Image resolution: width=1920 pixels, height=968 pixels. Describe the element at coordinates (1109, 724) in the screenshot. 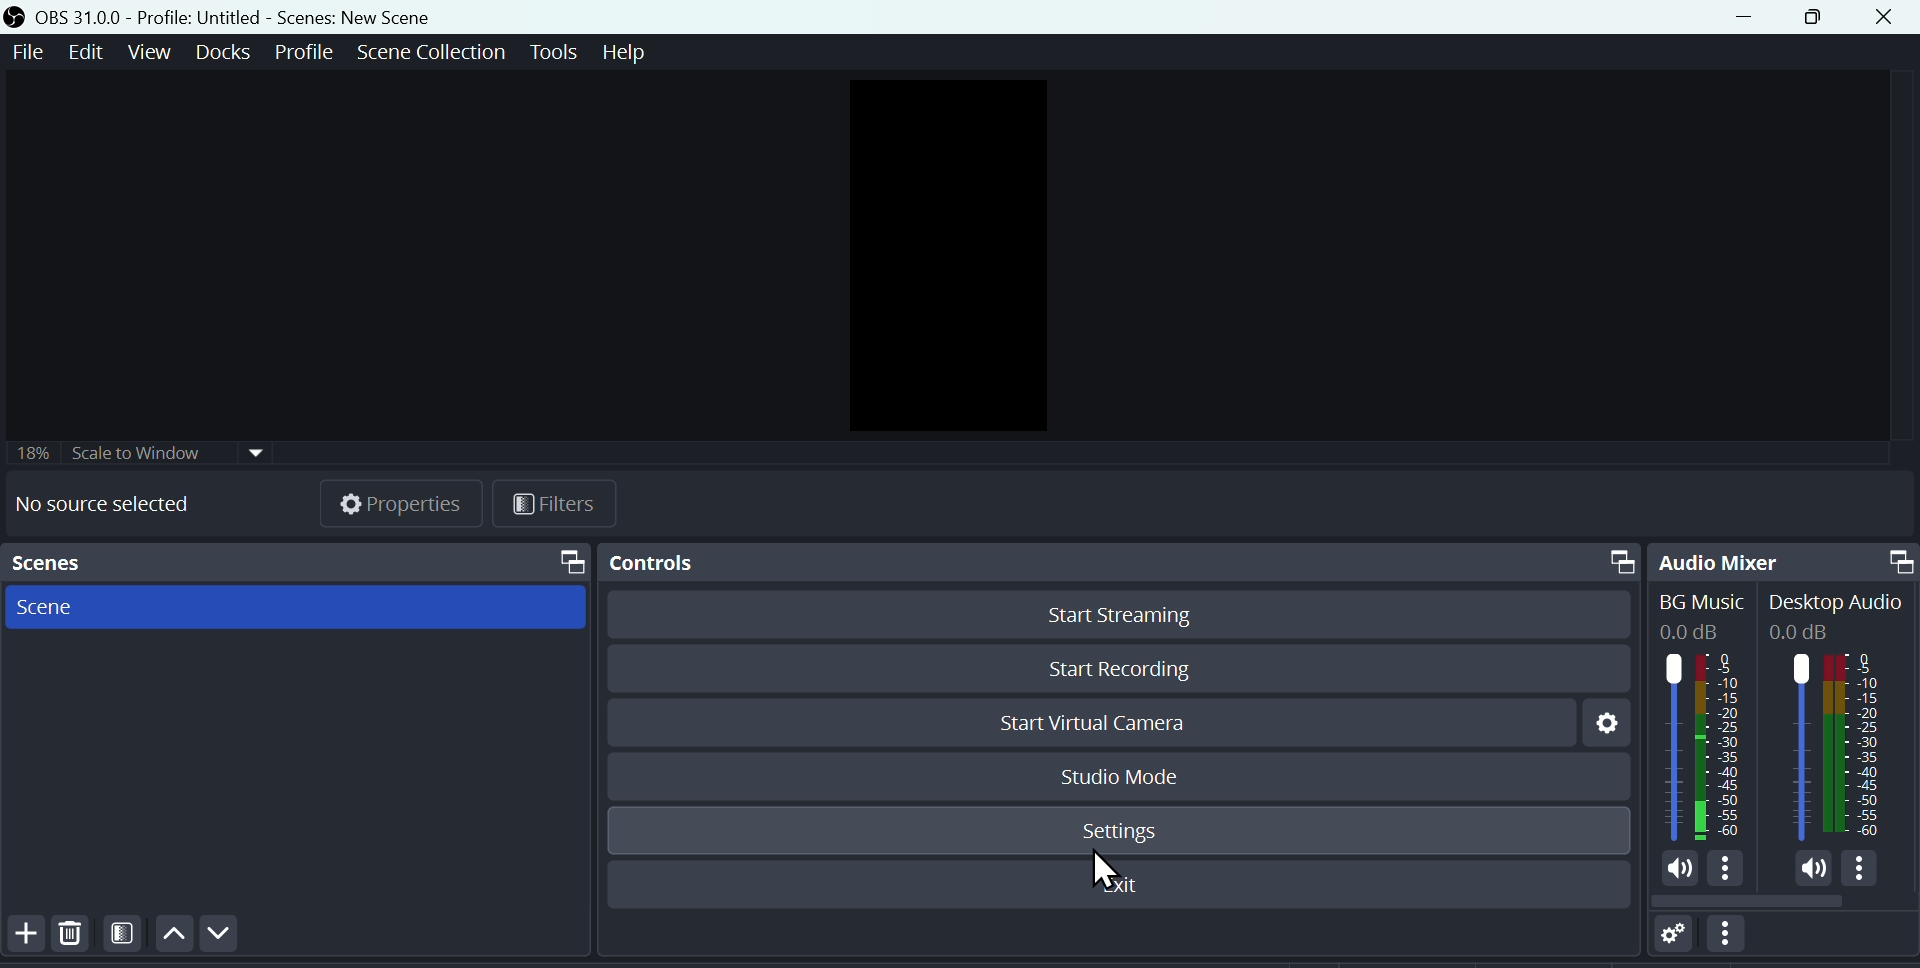

I see `Start virtual camera` at that location.